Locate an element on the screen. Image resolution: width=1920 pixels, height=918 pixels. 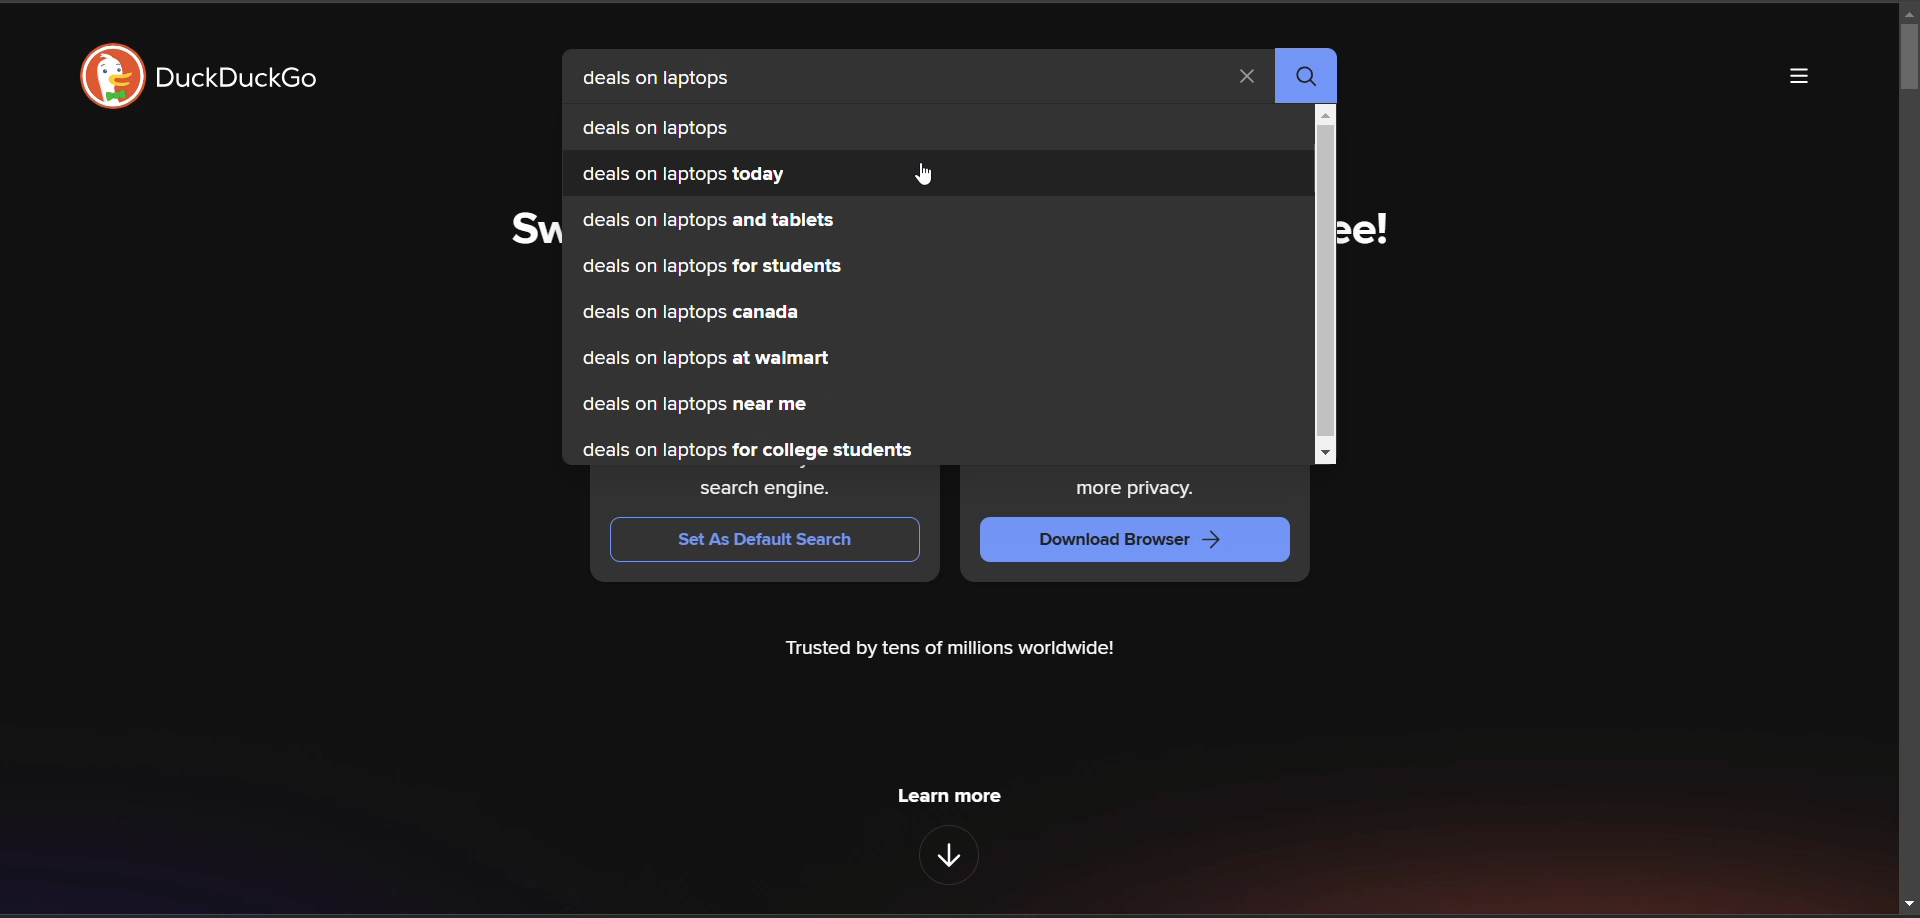
logo and title is located at coordinates (210, 79).